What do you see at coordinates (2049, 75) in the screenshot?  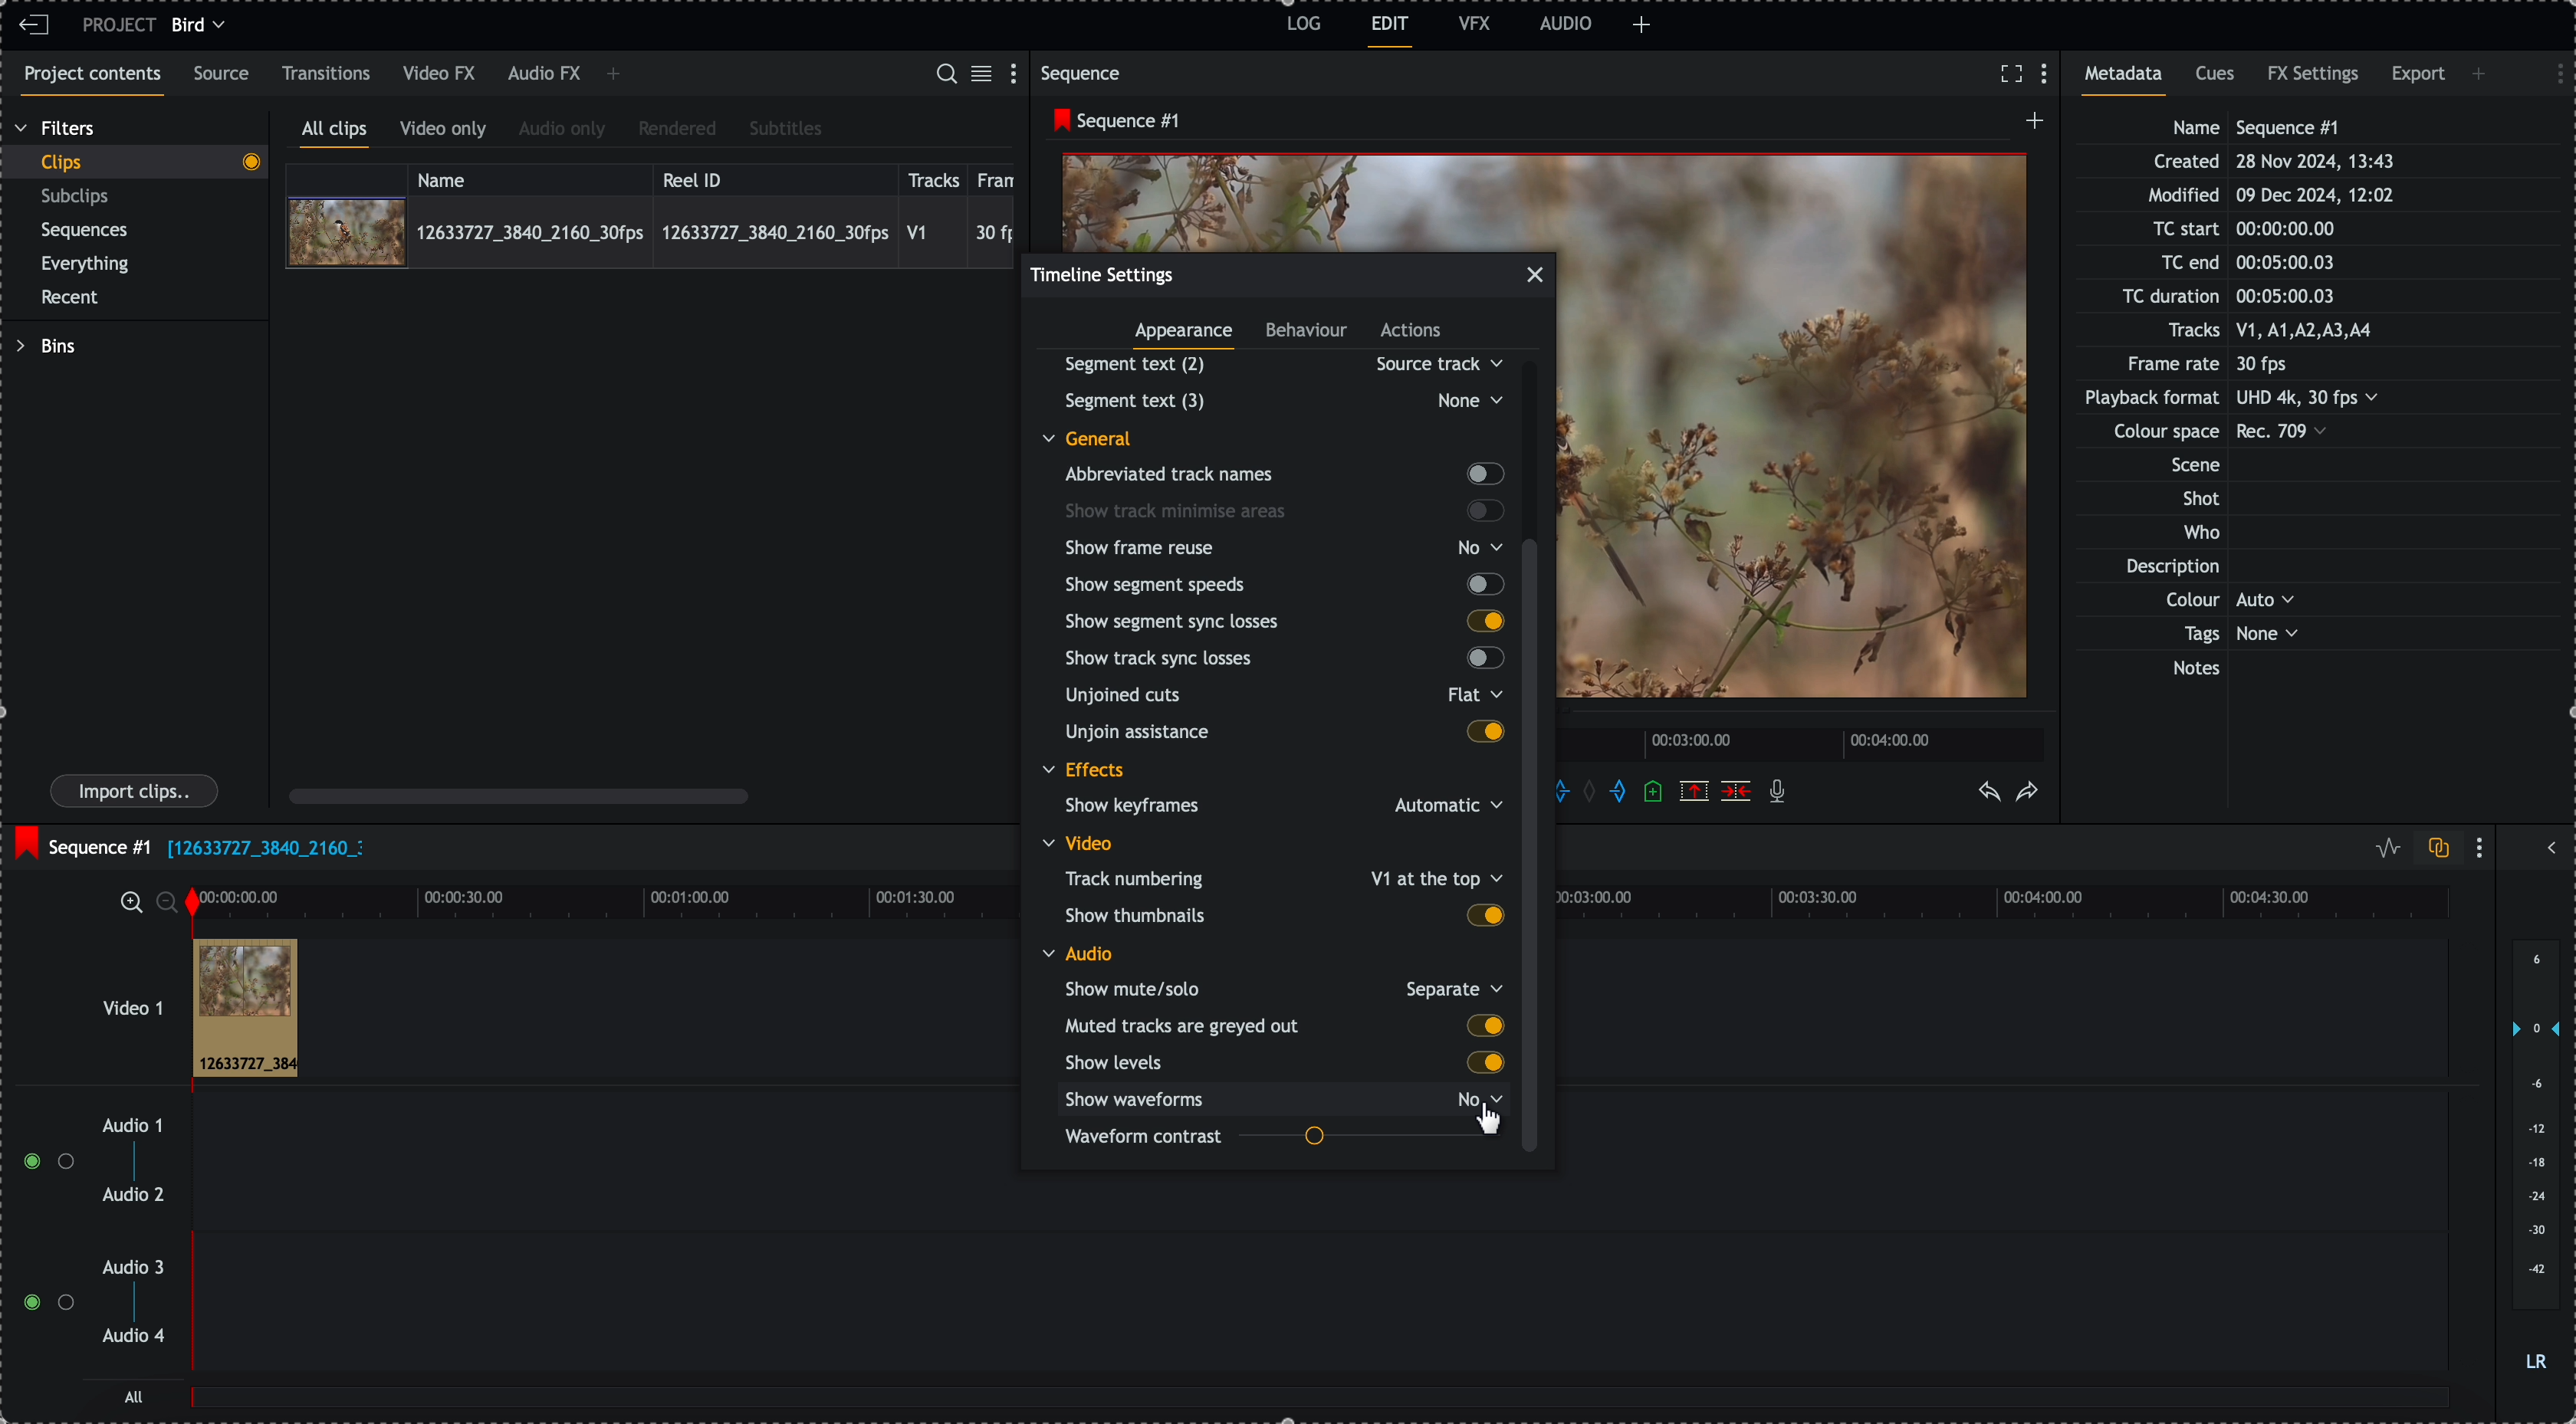 I see `show settings menu` at bounding box center [2049, 75].